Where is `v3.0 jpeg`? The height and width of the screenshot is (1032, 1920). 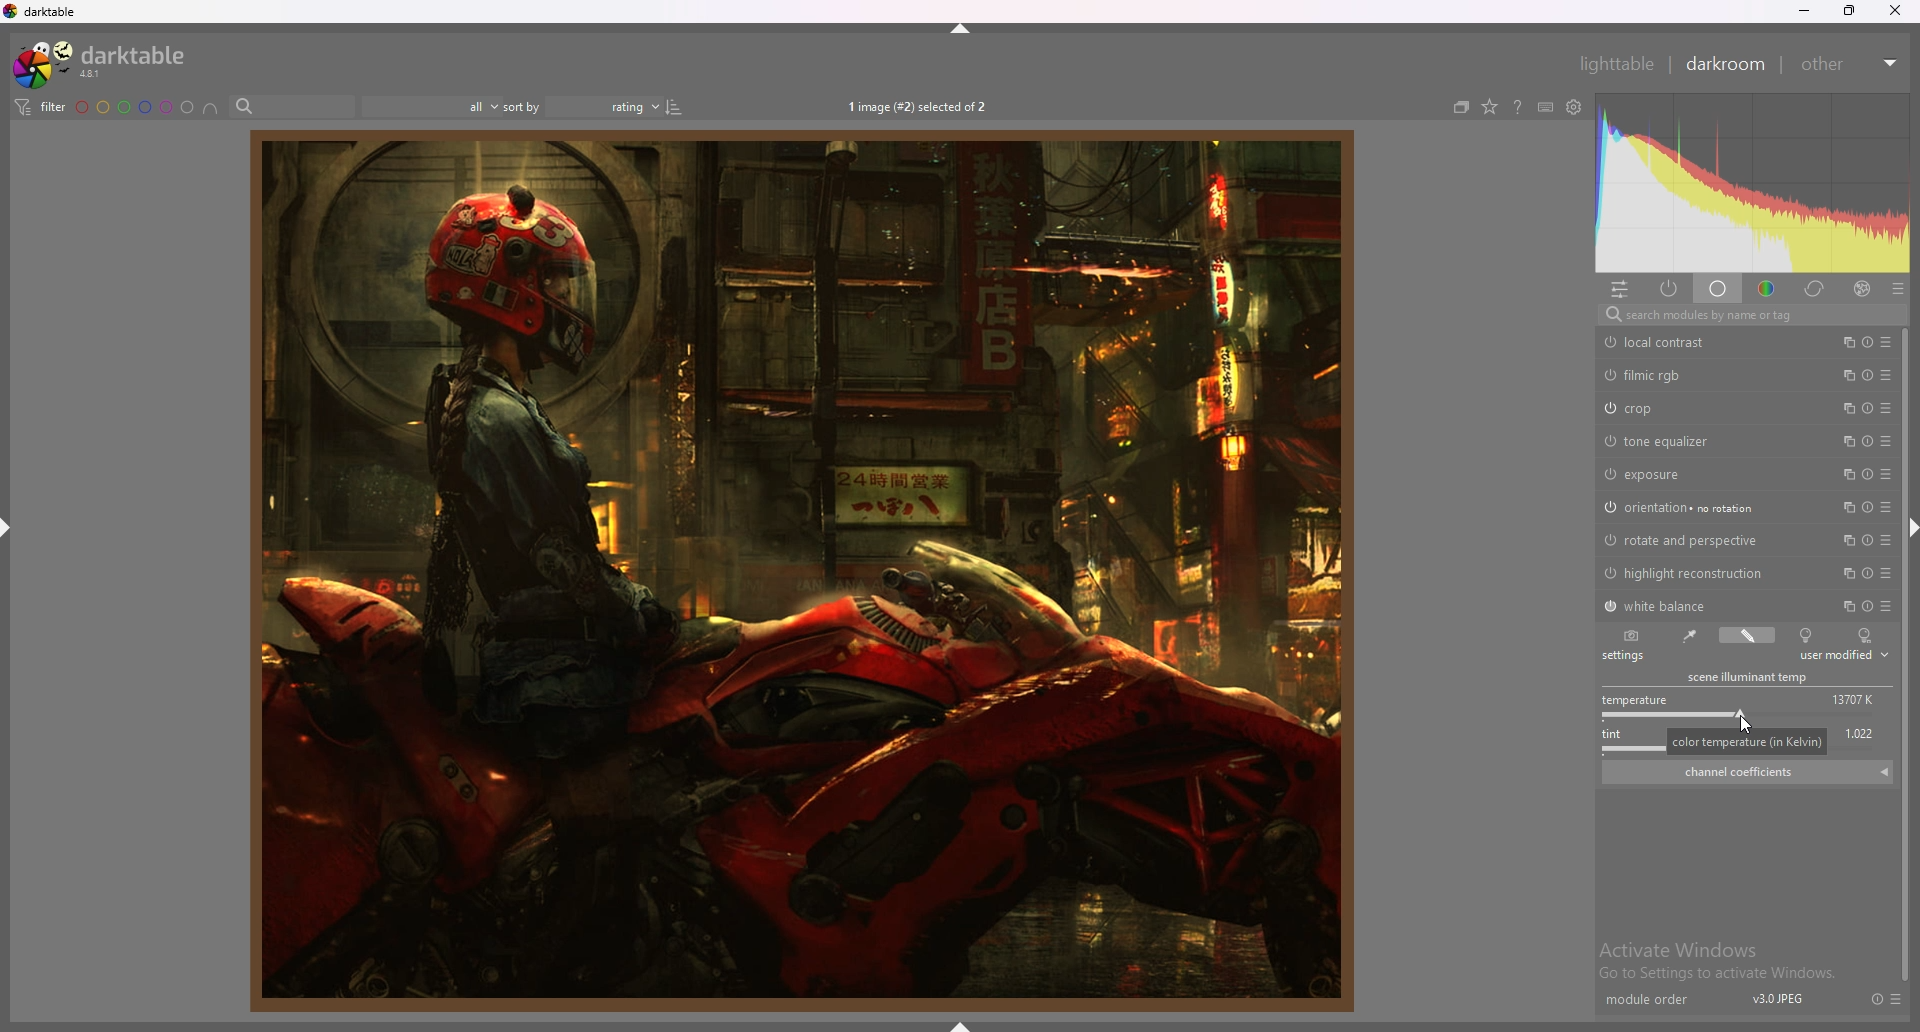
v3.0 jpeg is located at coordinates (1779, 999).